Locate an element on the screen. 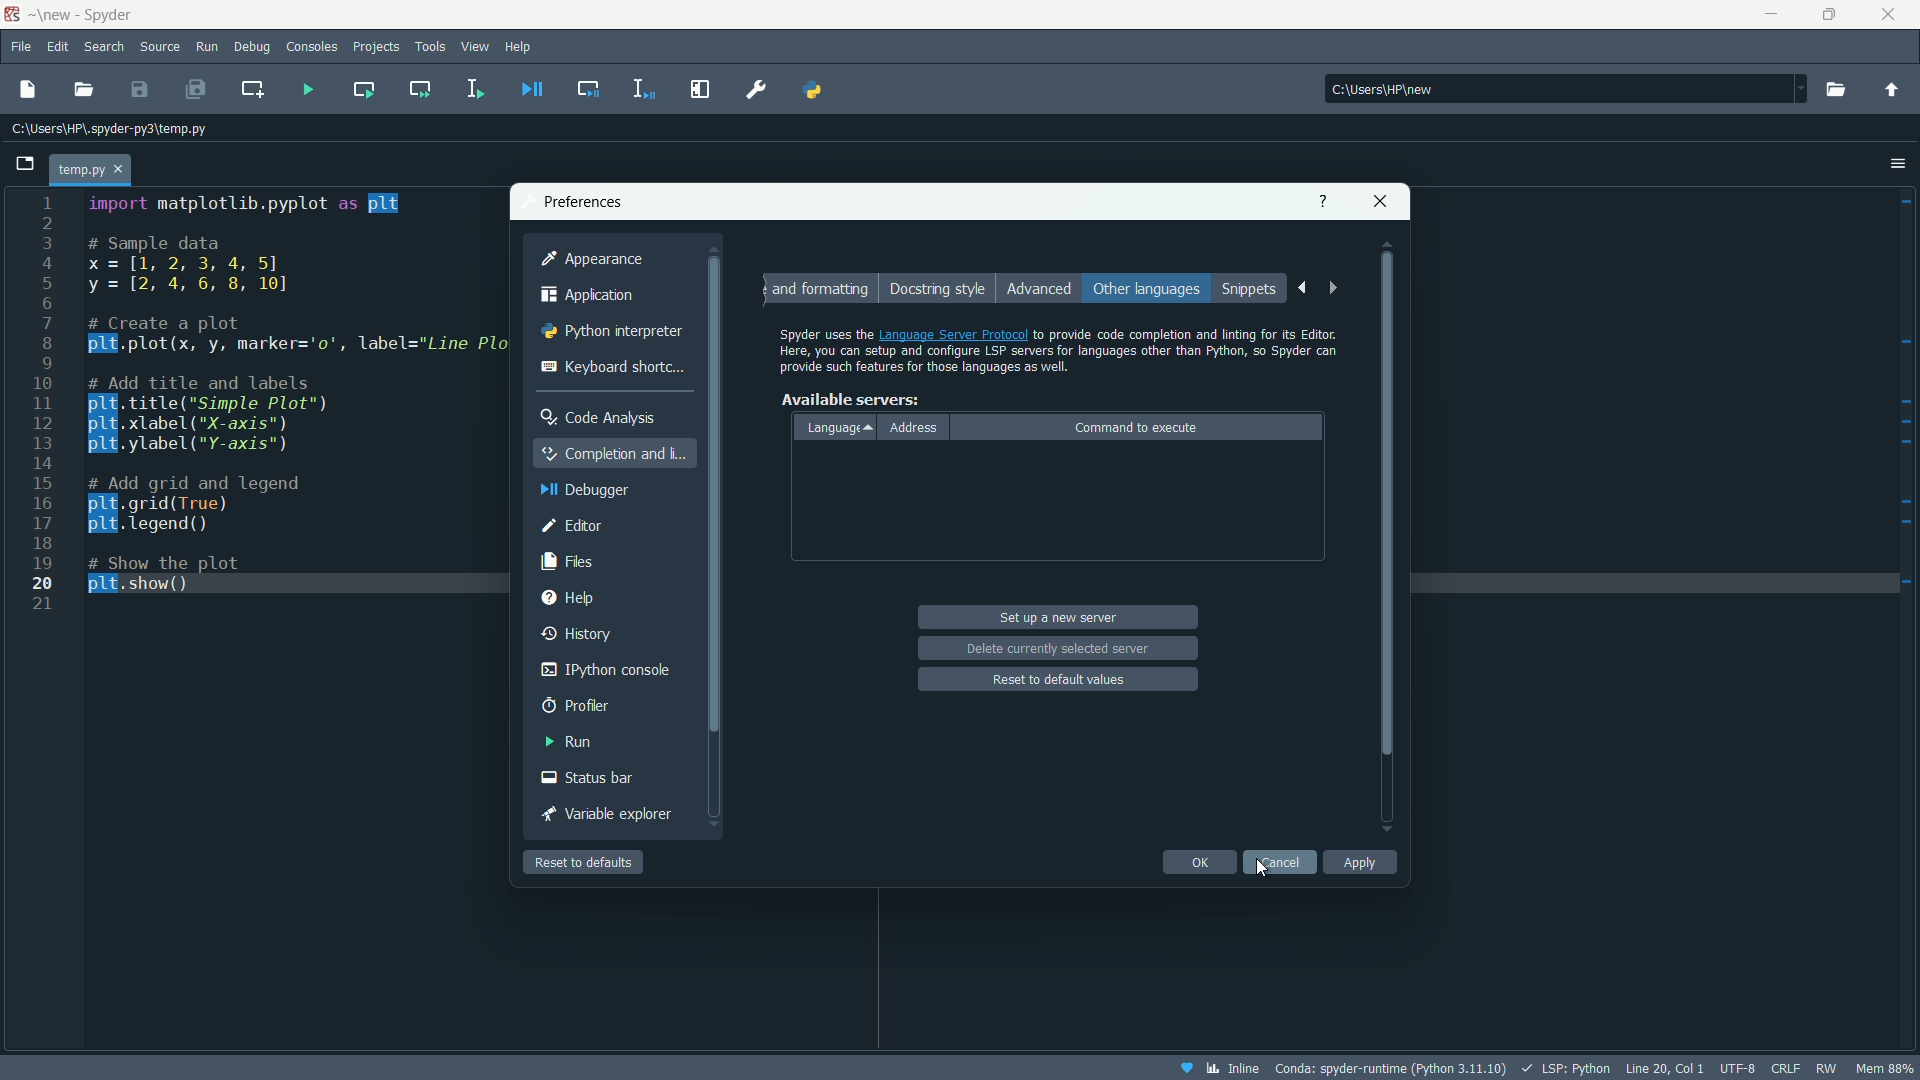 This screenshot has width=1920, height=1080. preferences is located at coordinates (758, 88).